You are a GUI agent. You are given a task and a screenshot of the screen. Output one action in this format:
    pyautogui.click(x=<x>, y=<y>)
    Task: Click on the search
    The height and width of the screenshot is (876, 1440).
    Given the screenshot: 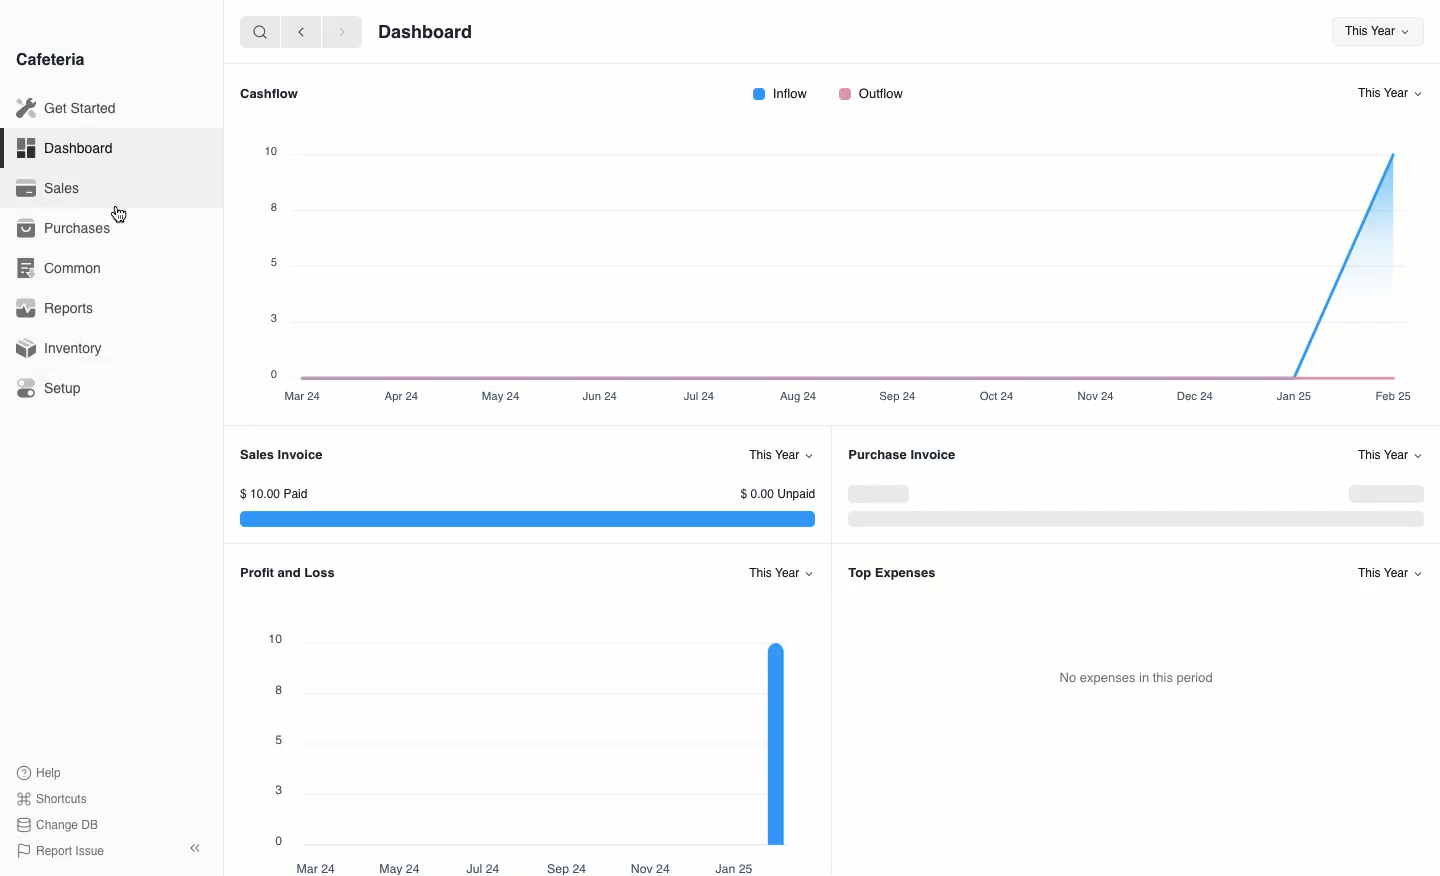 What is the action you would take?
    pyautogui.click(x=257, y=31)
    